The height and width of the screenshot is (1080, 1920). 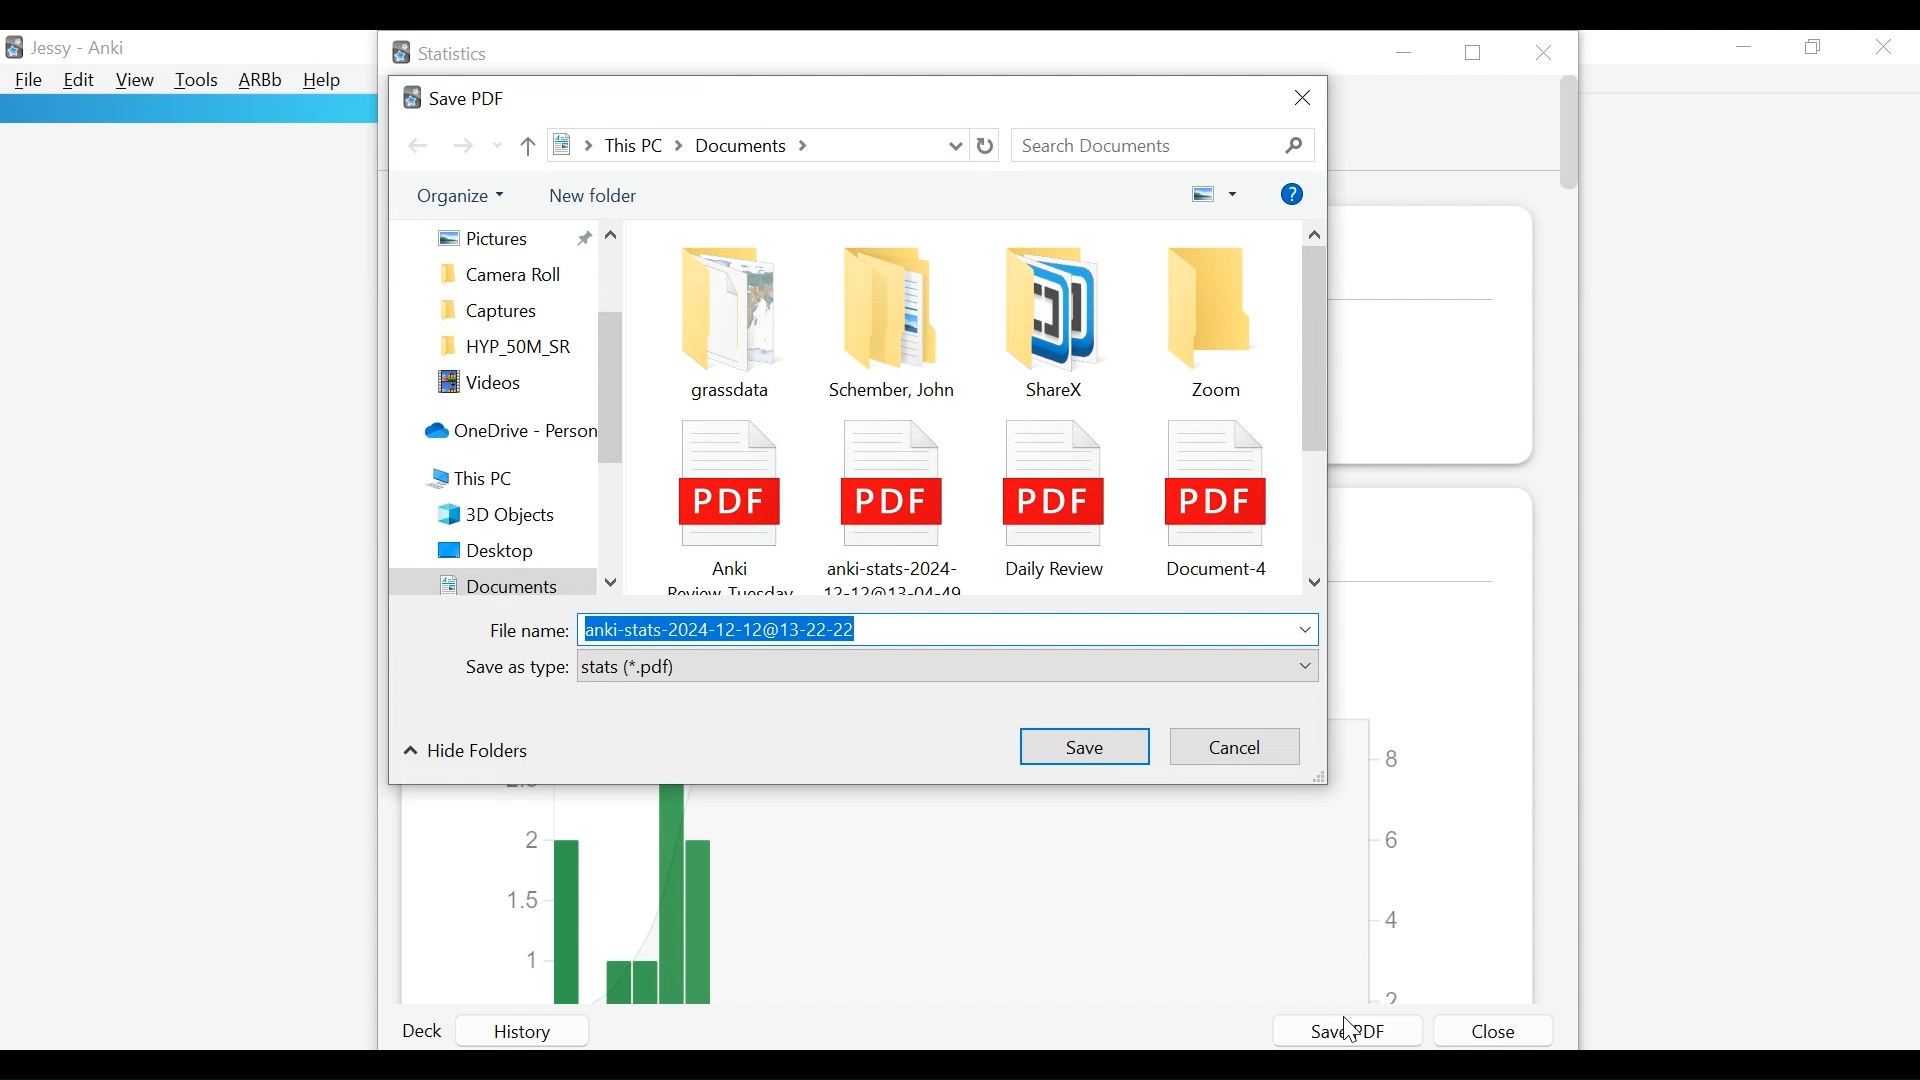 What do you see at coordinates (1349, 1029) in the screenshot?
I see `Save PDF` at bounding box center [1349, 1029].